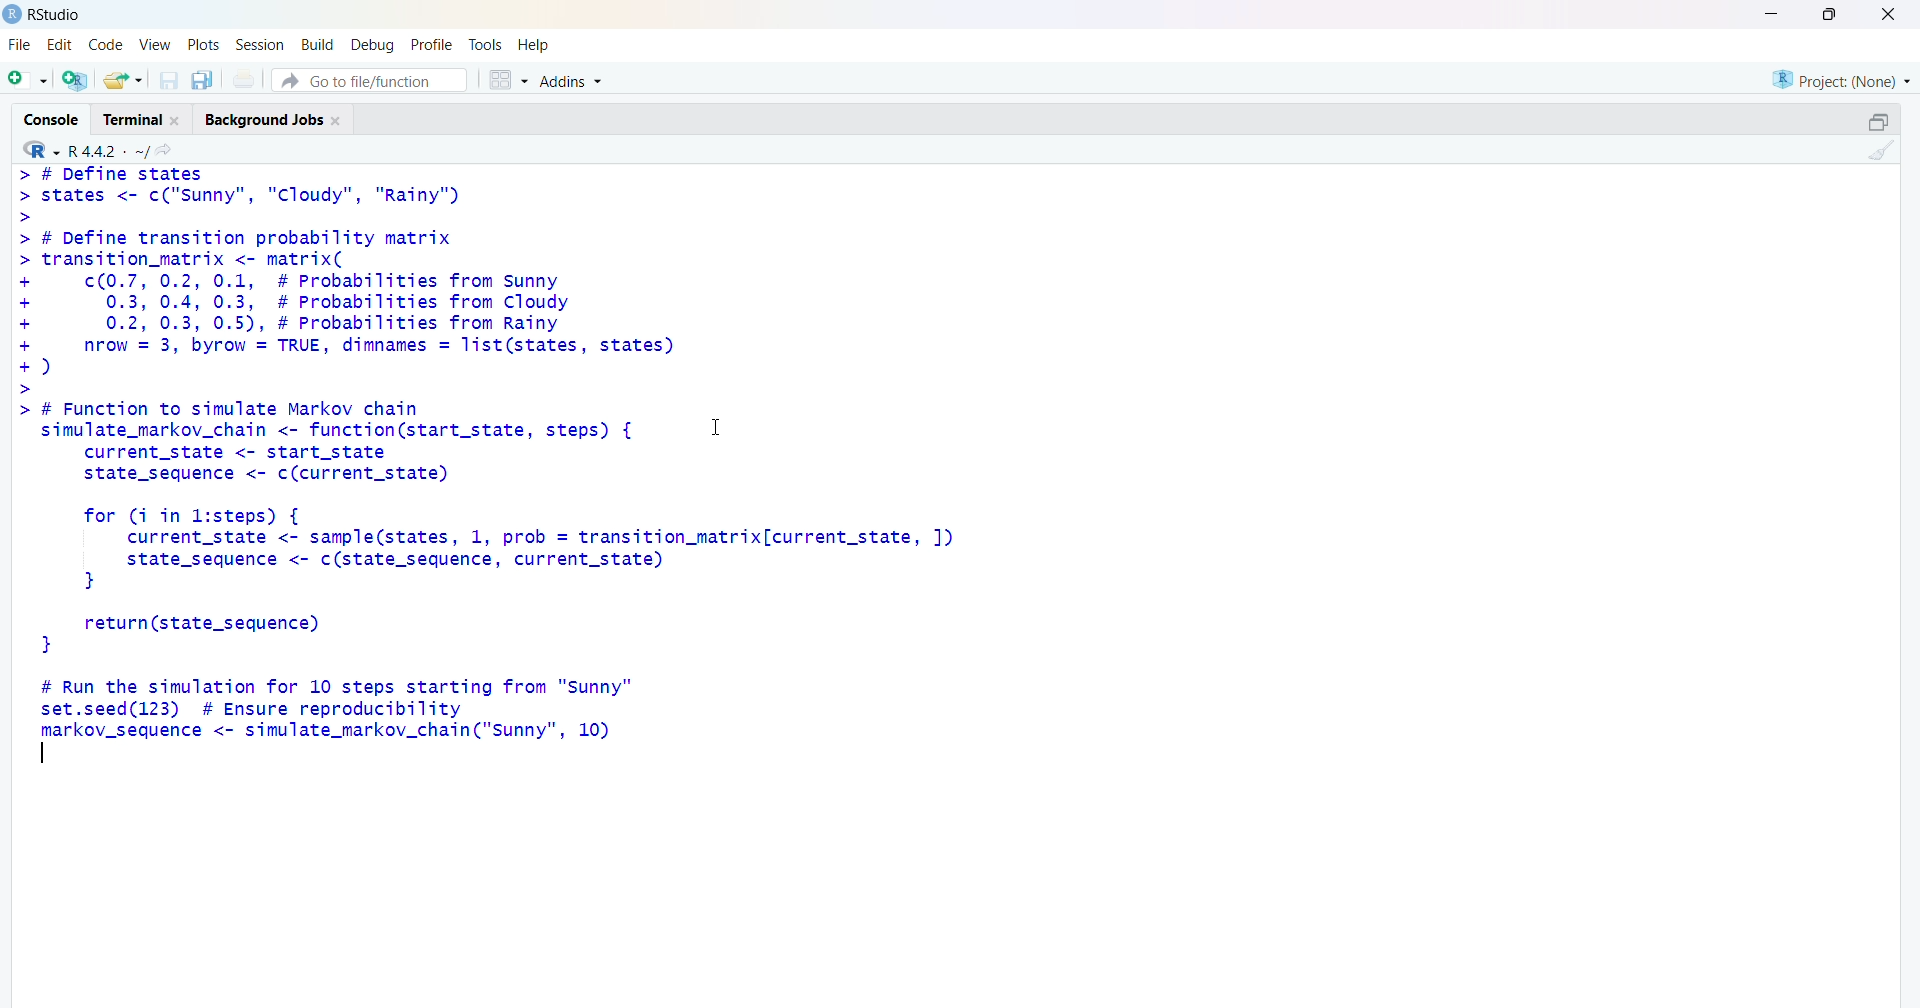  I want to click on plots, so click(206, 43).